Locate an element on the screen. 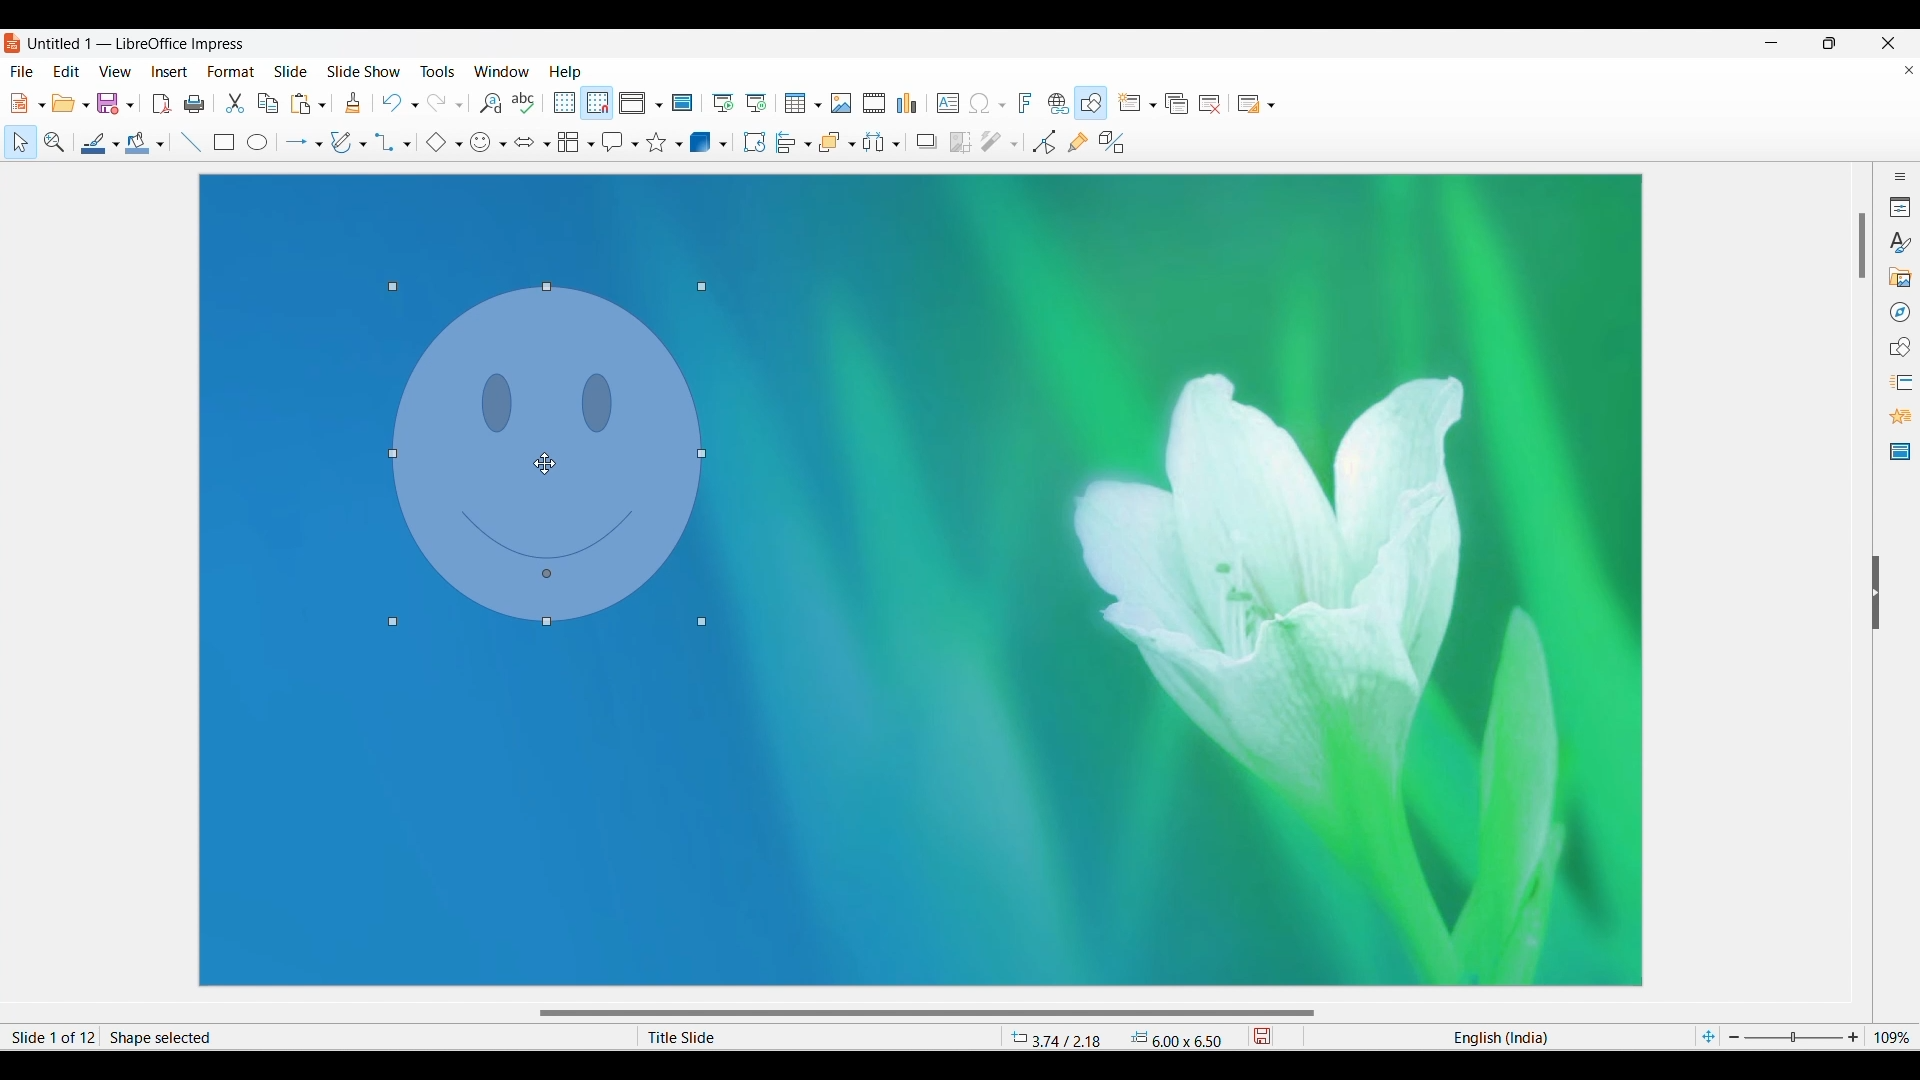  Show interface in a smaller tab is located at coordinates (1830, 43).